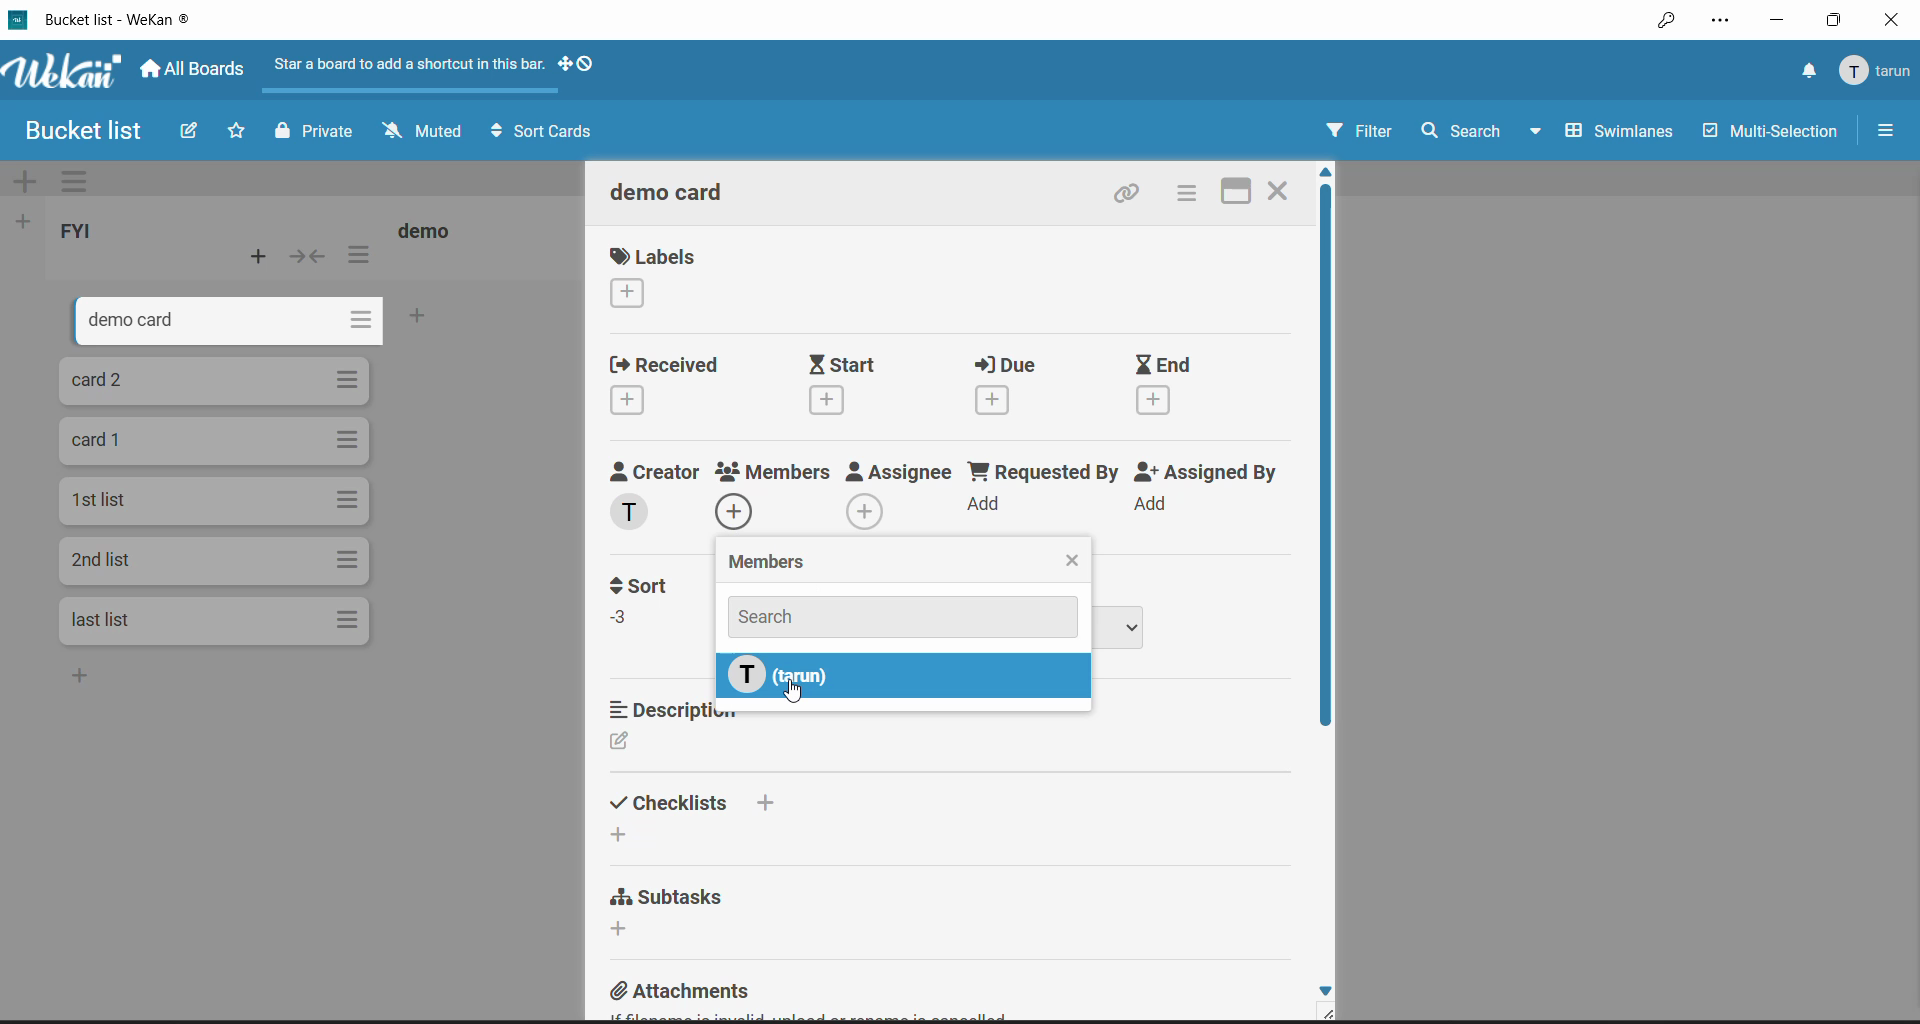  Describe the element at coordinates (780, 471) in the screenshot. I see `members` at that location.